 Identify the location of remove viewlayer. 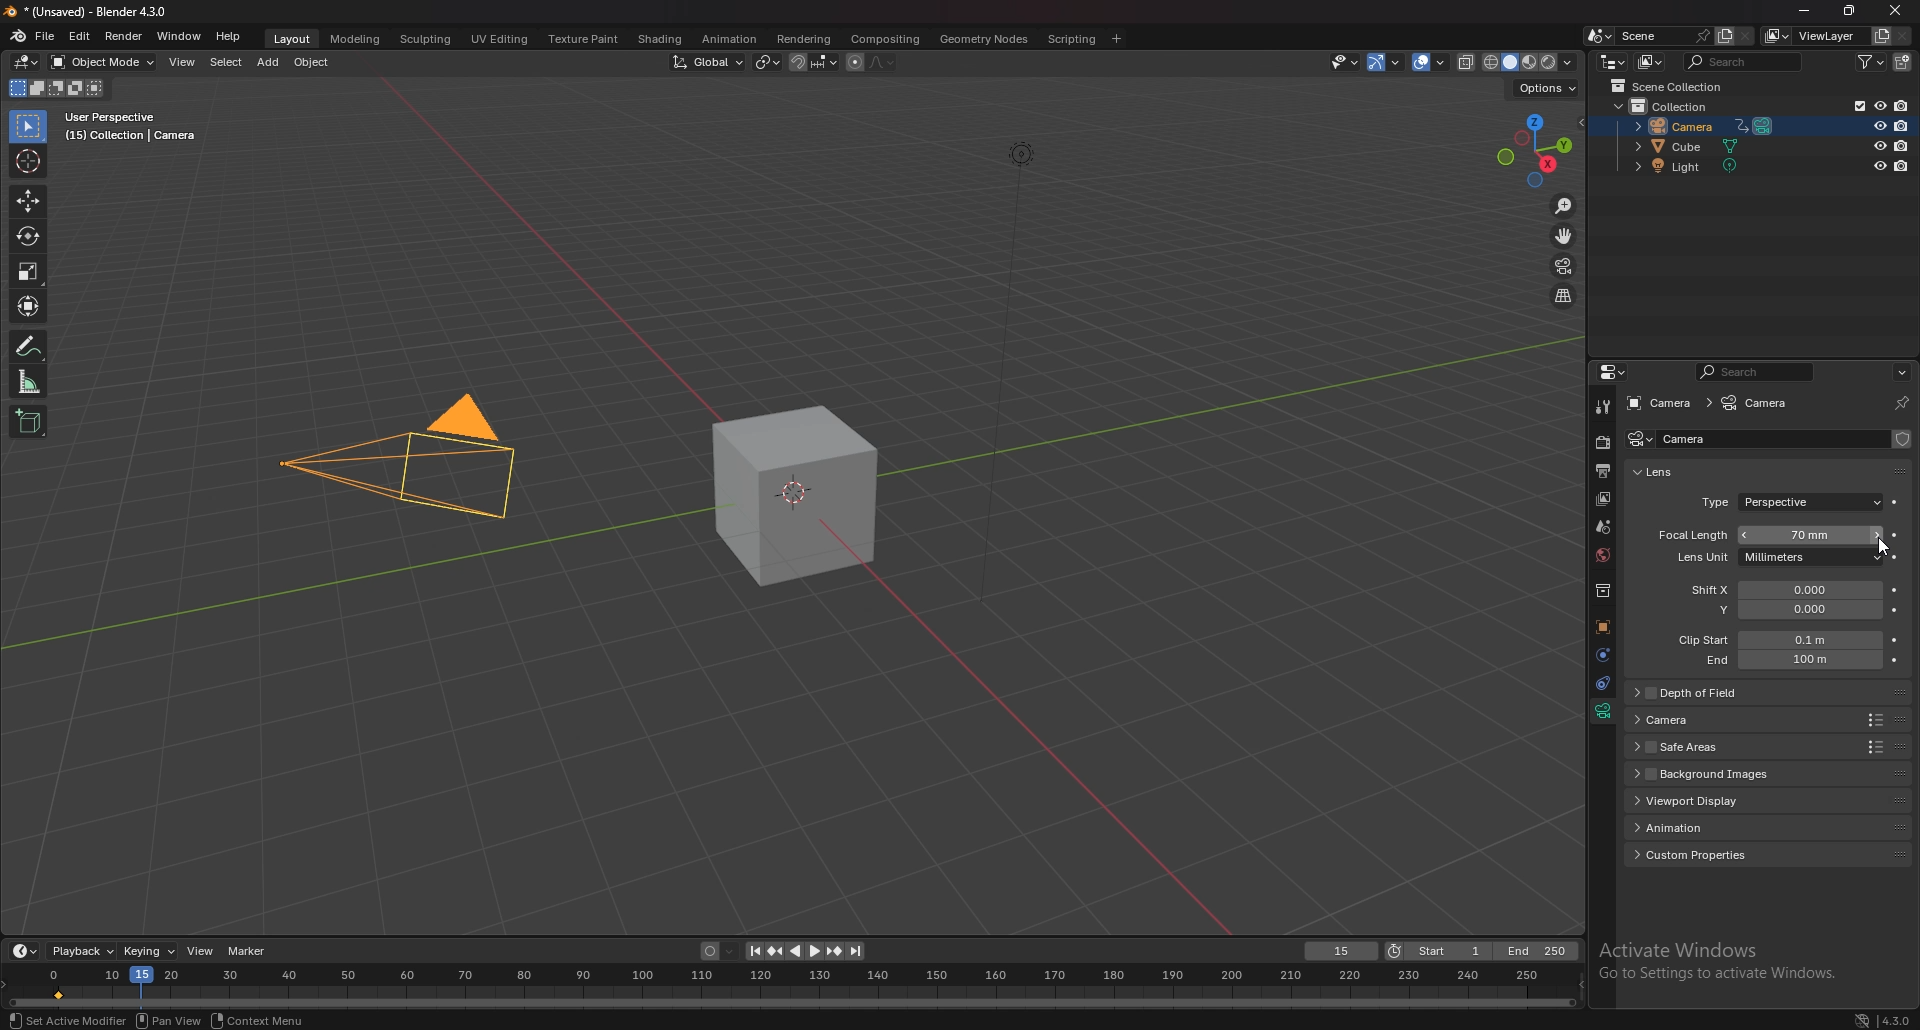
(1903, 35).